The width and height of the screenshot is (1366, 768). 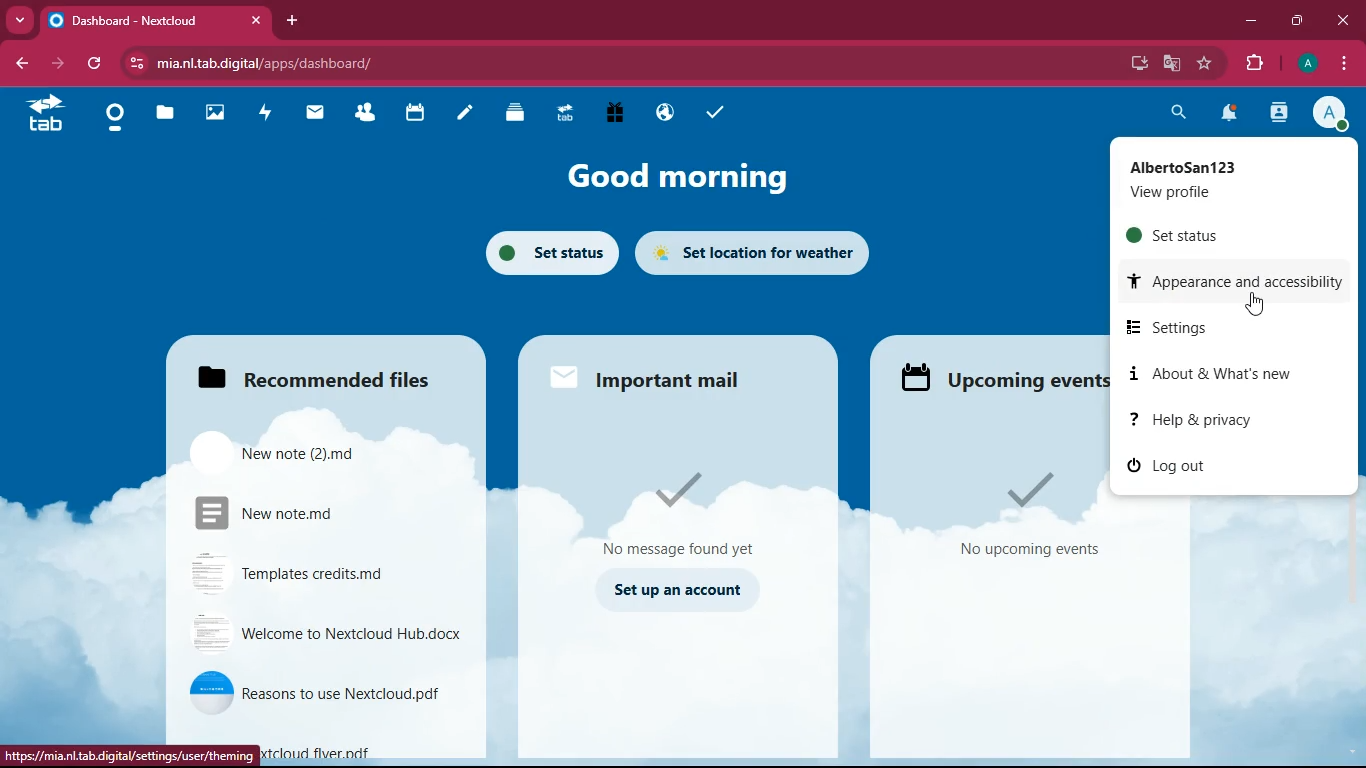 I want to click on notes, so click(x=470, y=113).